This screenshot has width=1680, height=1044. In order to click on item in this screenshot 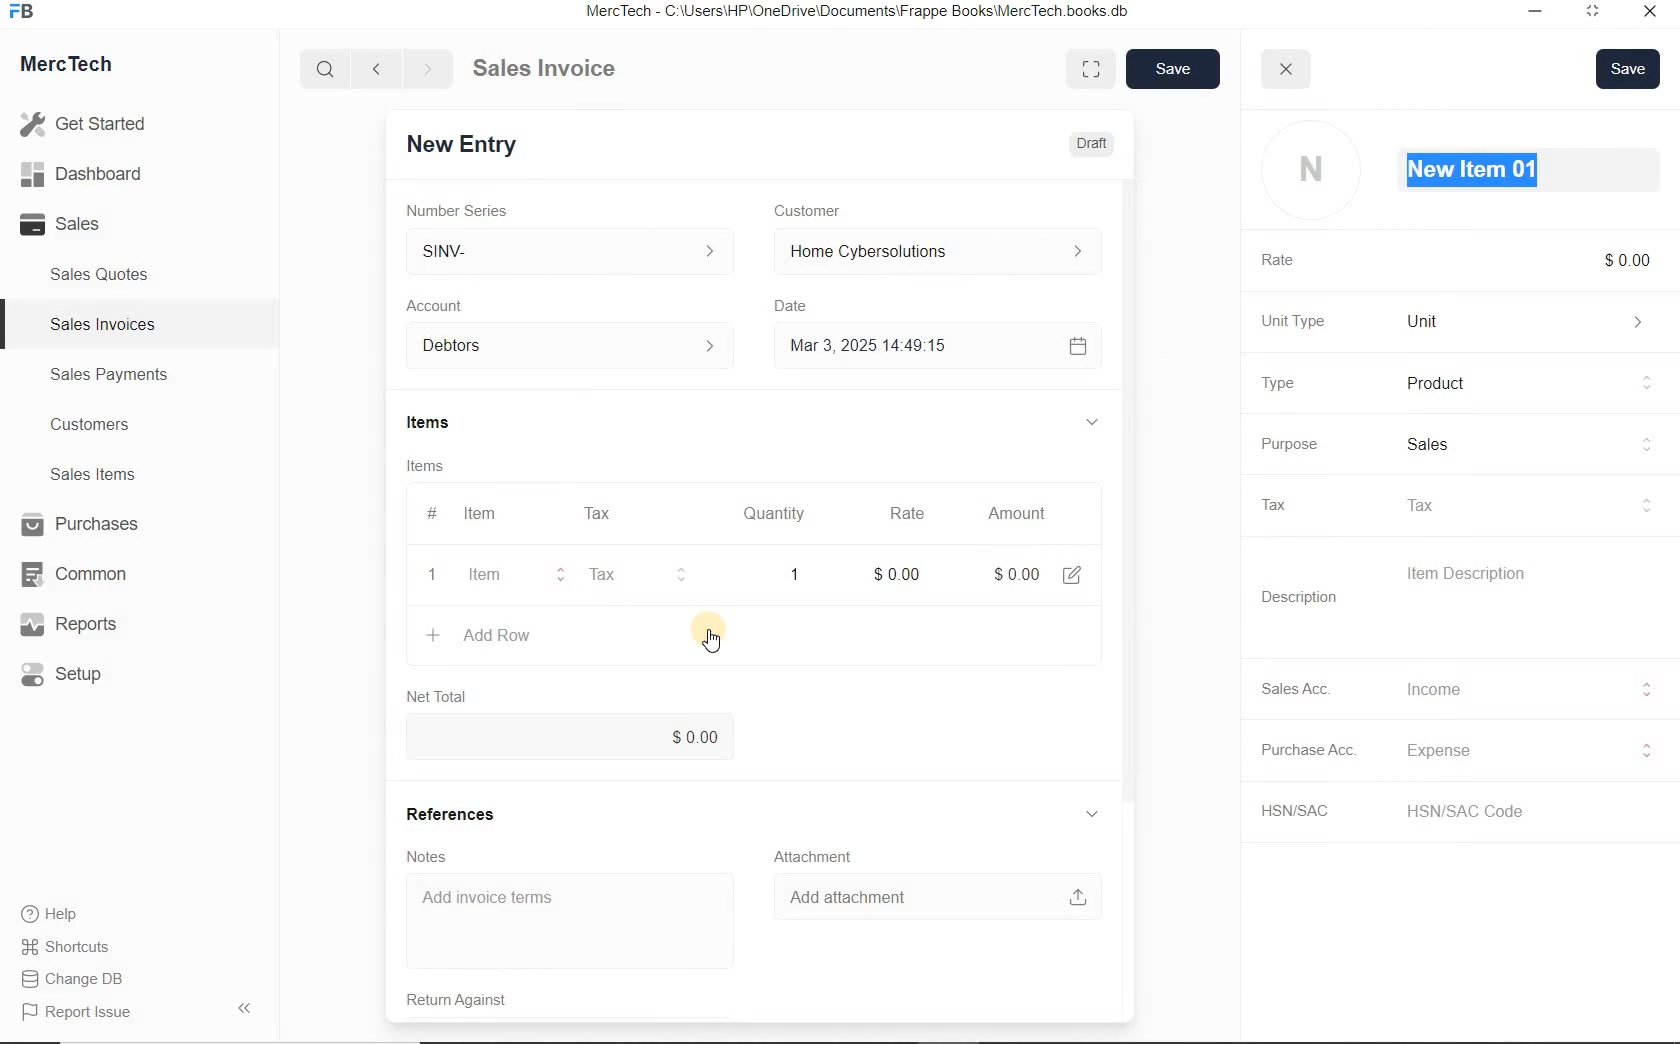, I will do `click(490, 577)`.